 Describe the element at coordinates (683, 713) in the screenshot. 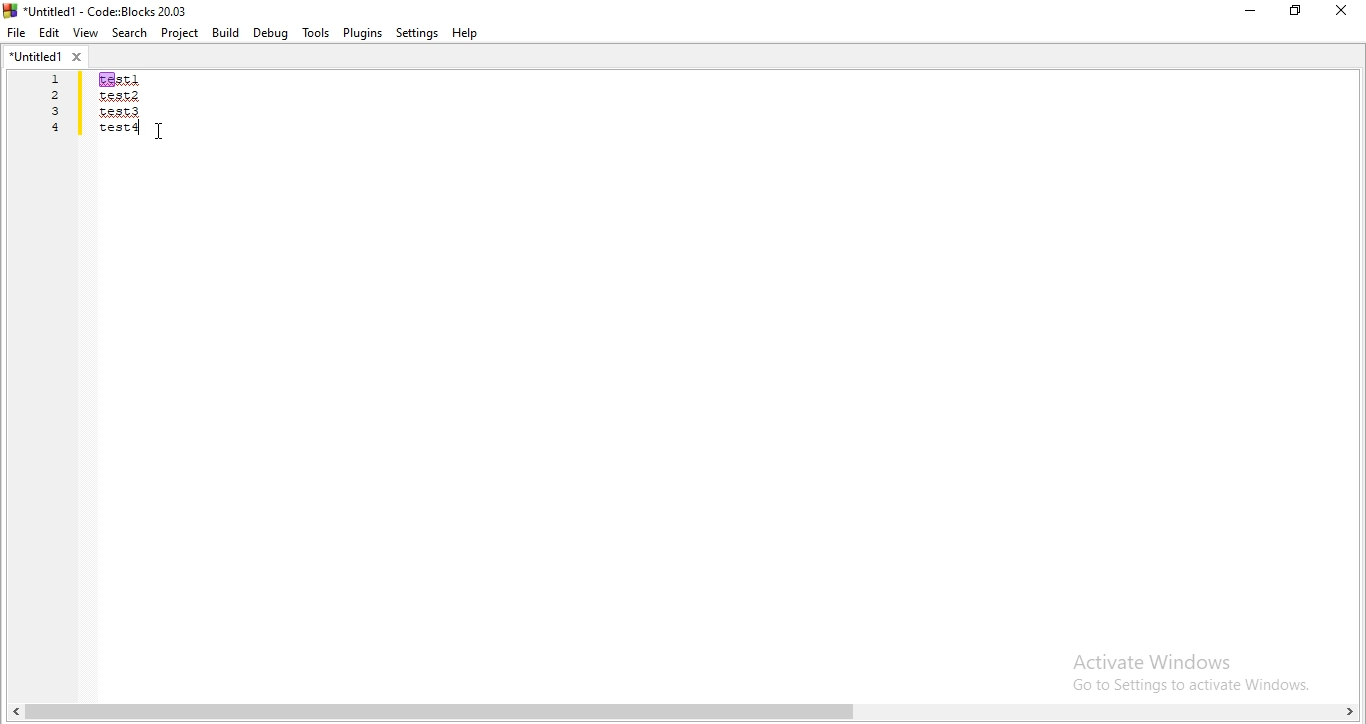

I see `scroll bar` at that location.